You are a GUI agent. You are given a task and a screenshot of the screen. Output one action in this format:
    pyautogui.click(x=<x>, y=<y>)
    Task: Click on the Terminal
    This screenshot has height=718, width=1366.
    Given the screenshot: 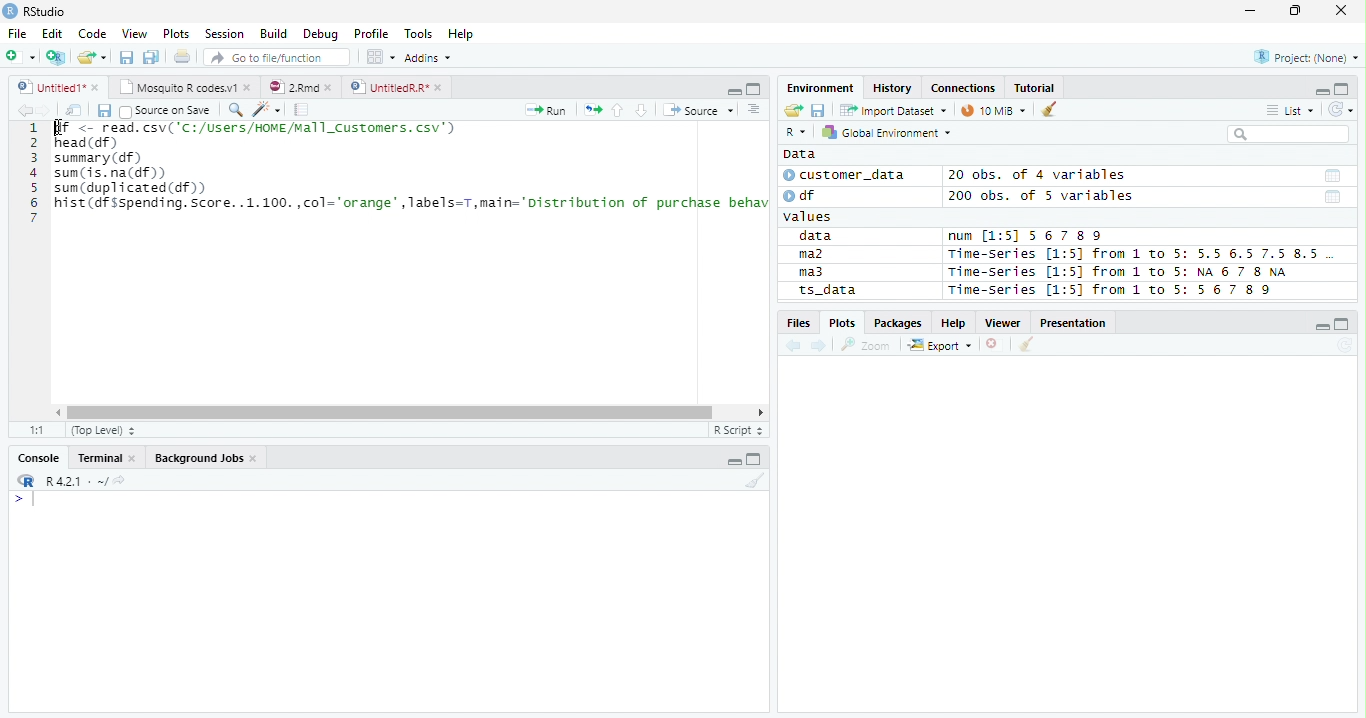 What is the action you would take?
    pyautogui.click(x=106, y=460)
    